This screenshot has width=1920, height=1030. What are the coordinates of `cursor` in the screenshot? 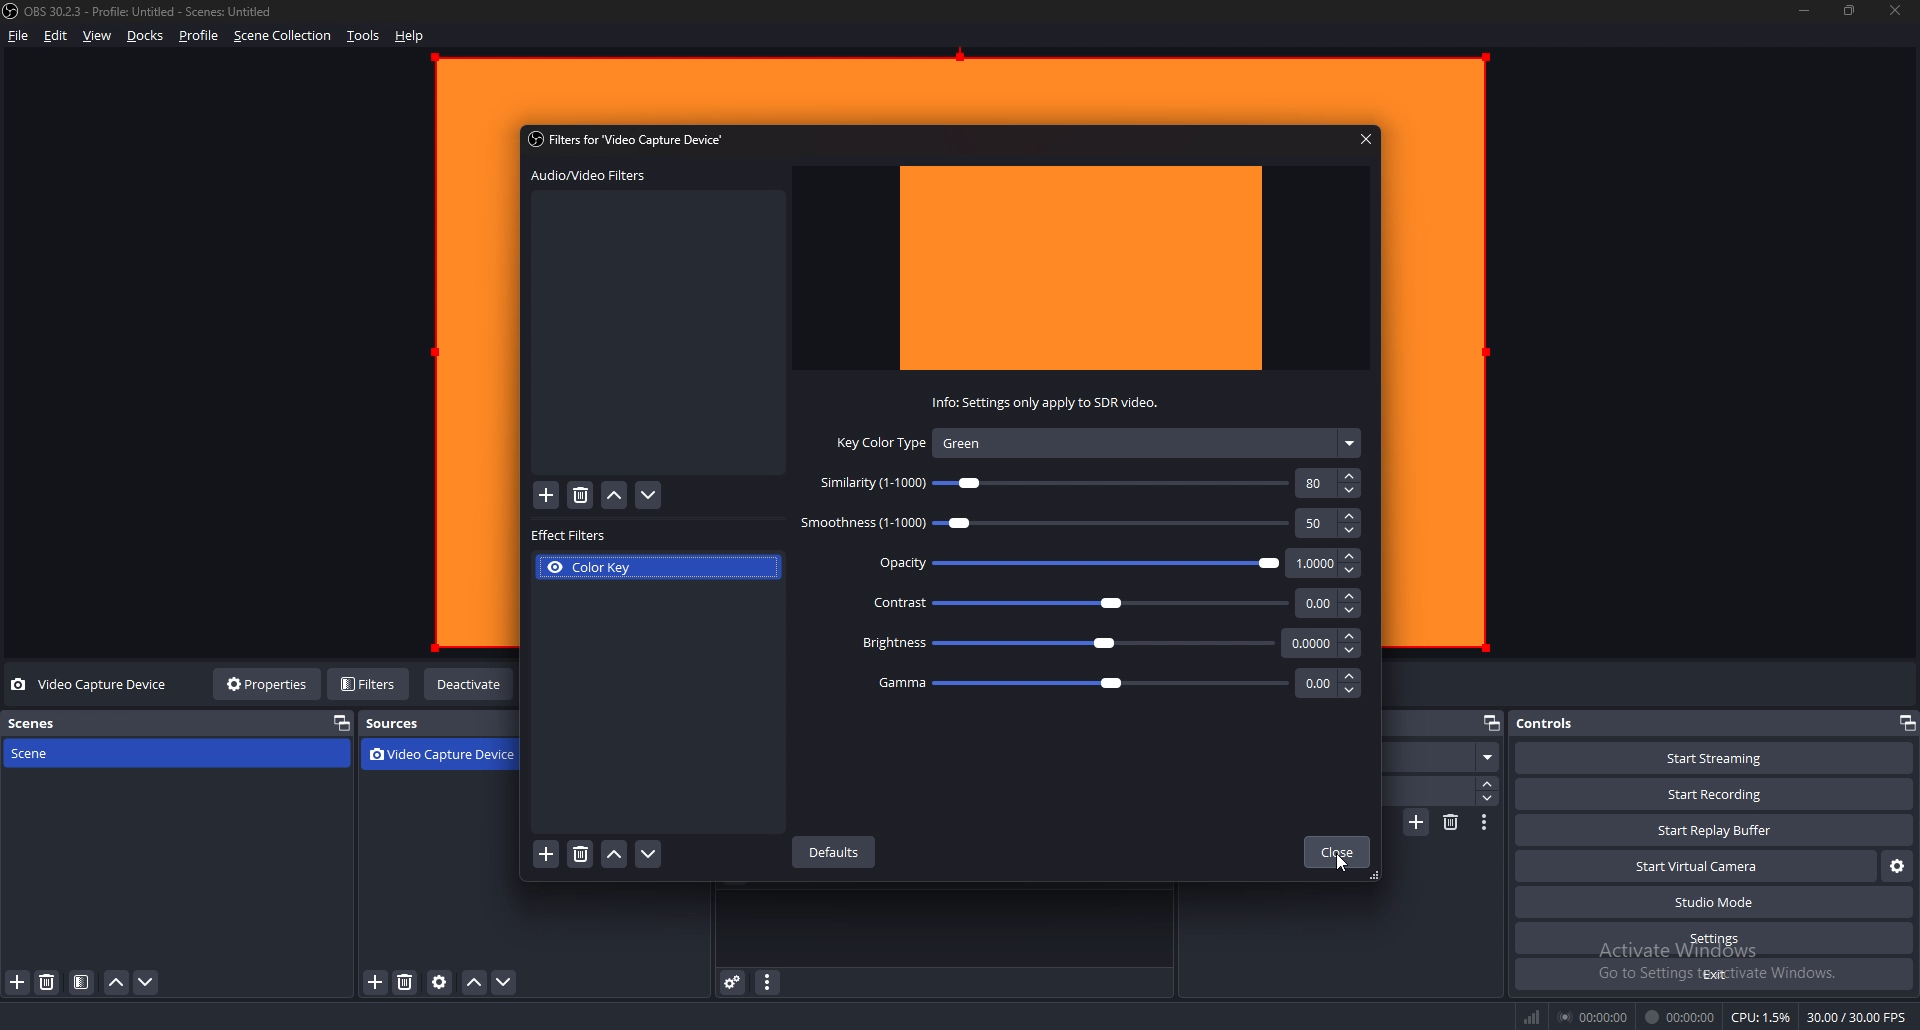 It's located at (1338, 864).